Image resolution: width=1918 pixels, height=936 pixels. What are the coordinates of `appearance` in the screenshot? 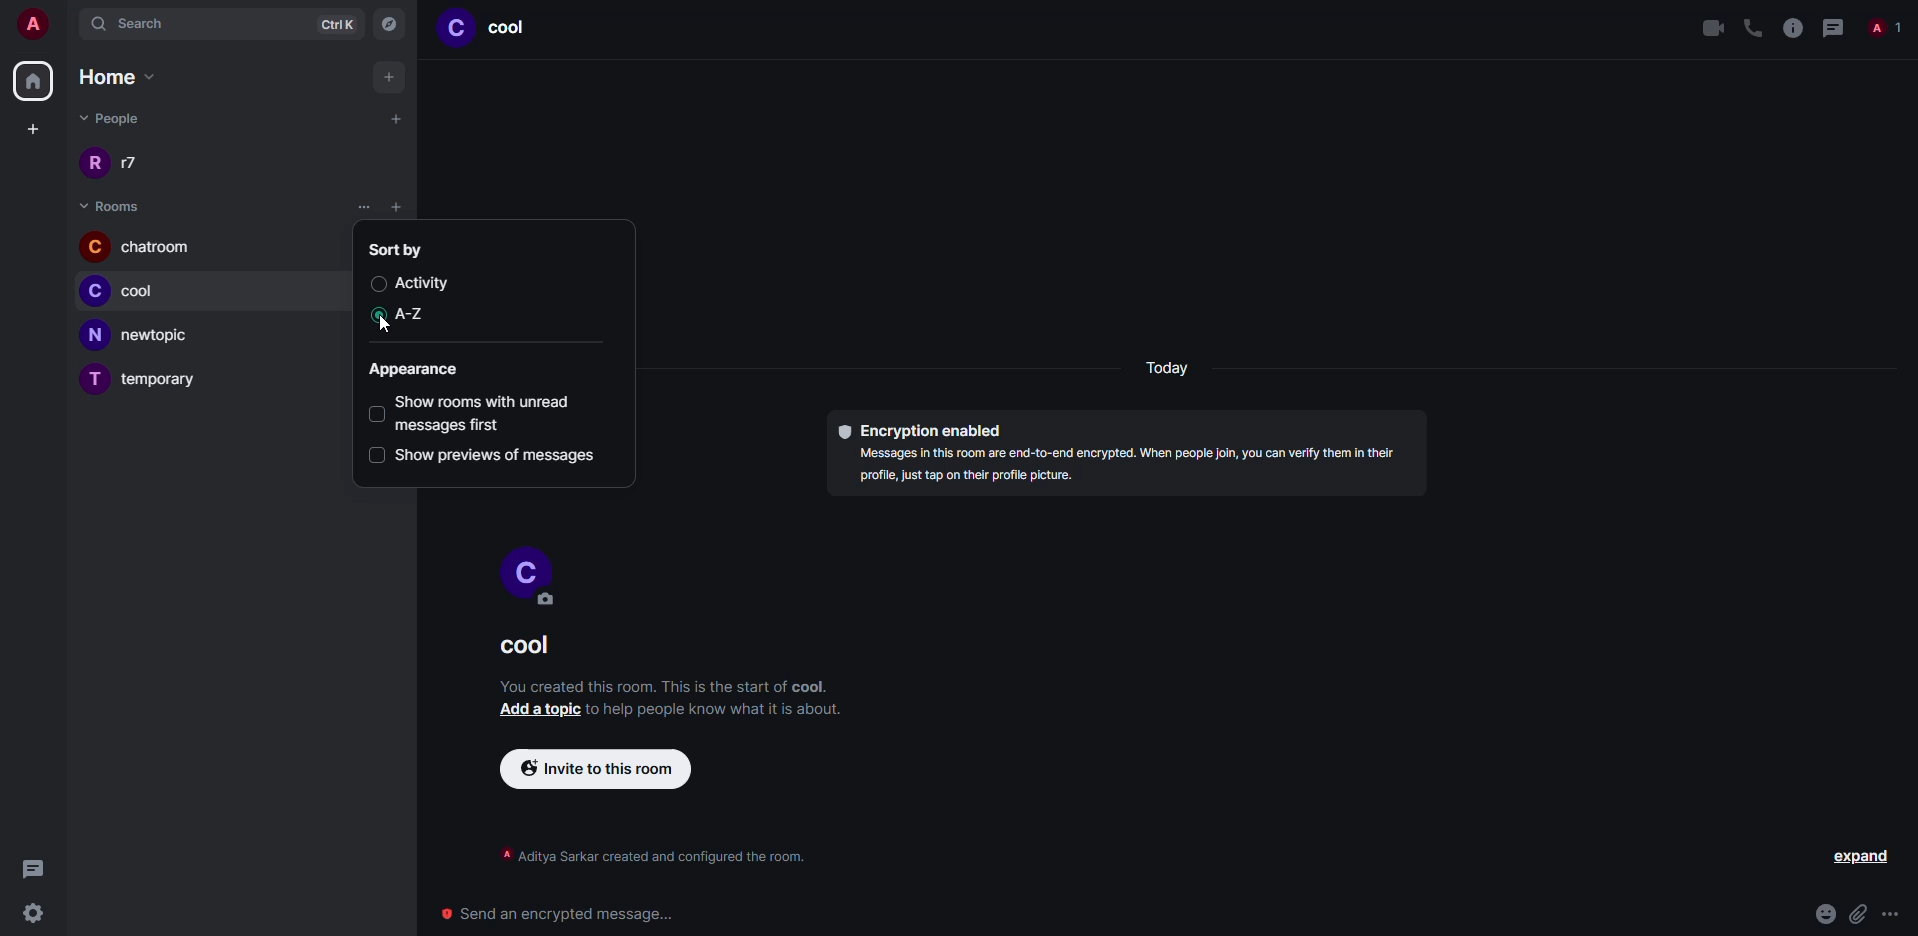 It's located at (412, 369).